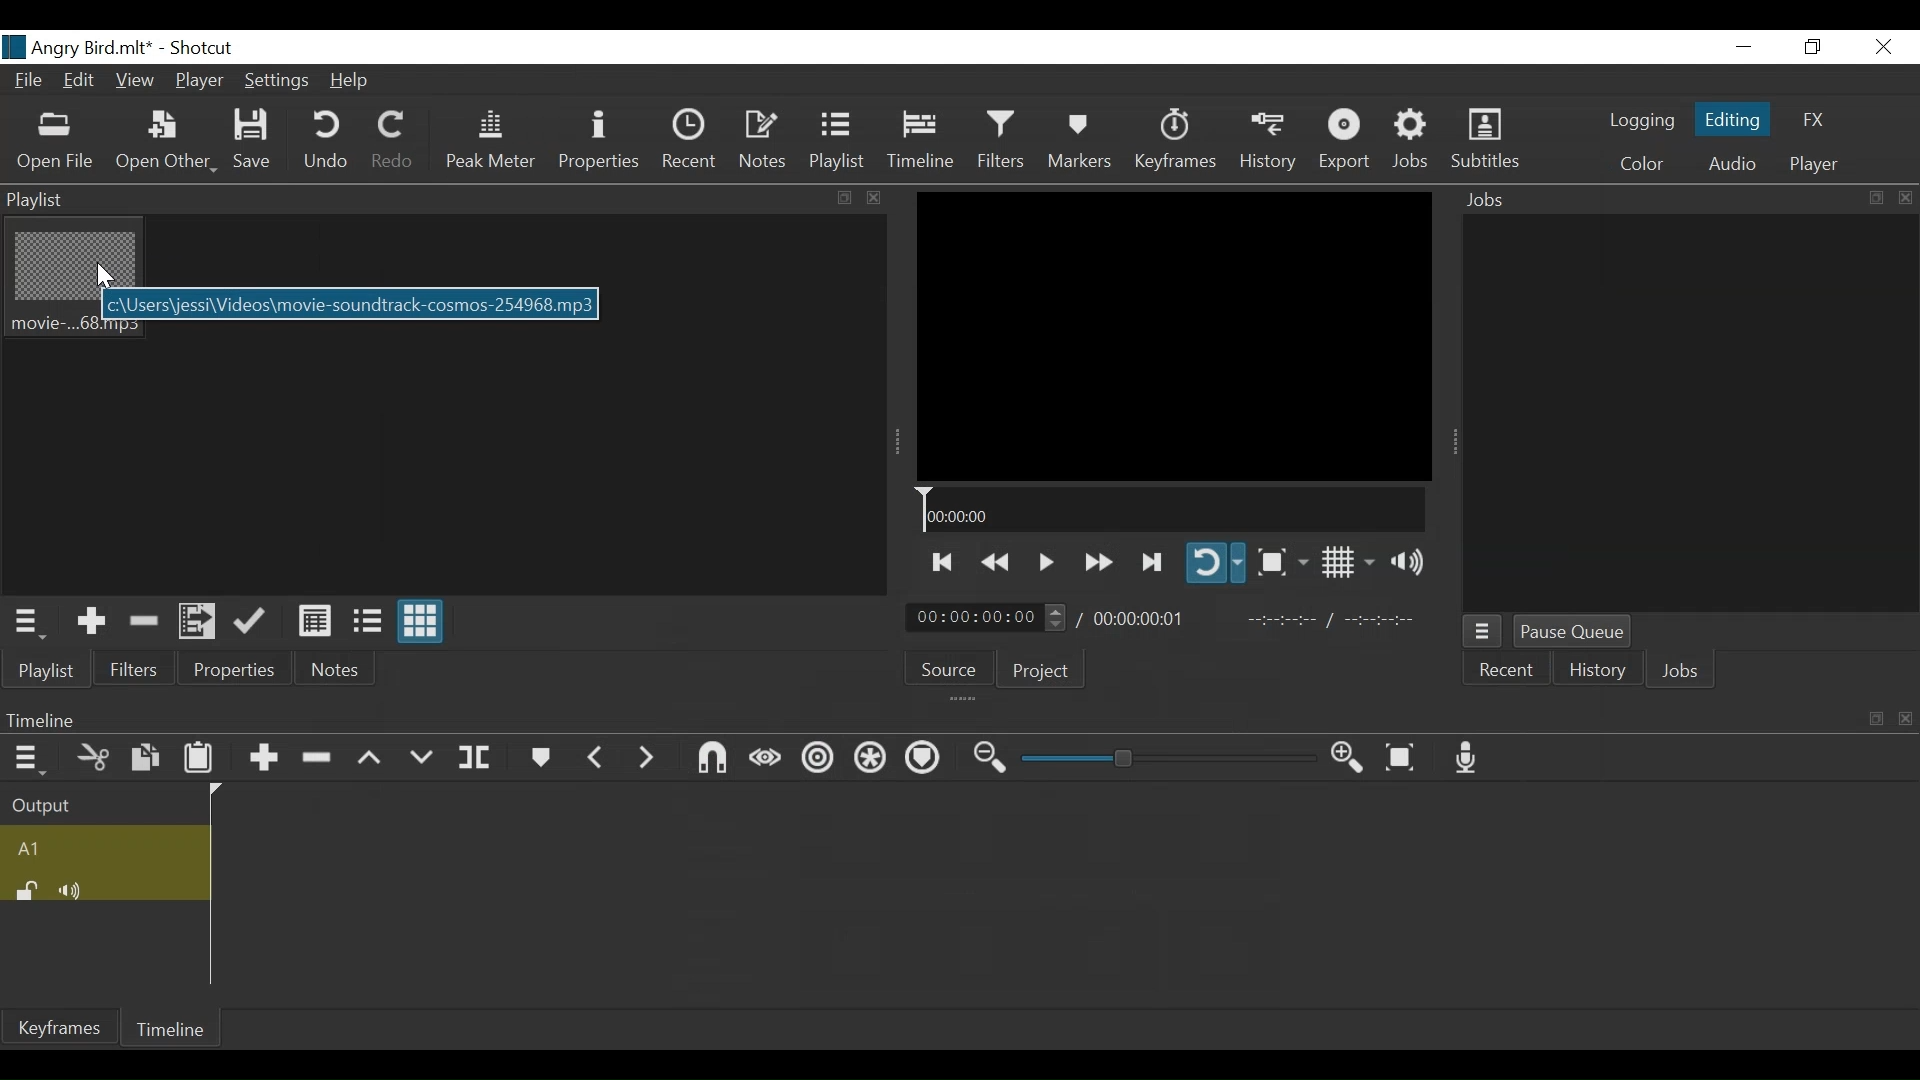  Describe the element at coordinates (351, 80) in the screenshot. I see `Help` at that location.